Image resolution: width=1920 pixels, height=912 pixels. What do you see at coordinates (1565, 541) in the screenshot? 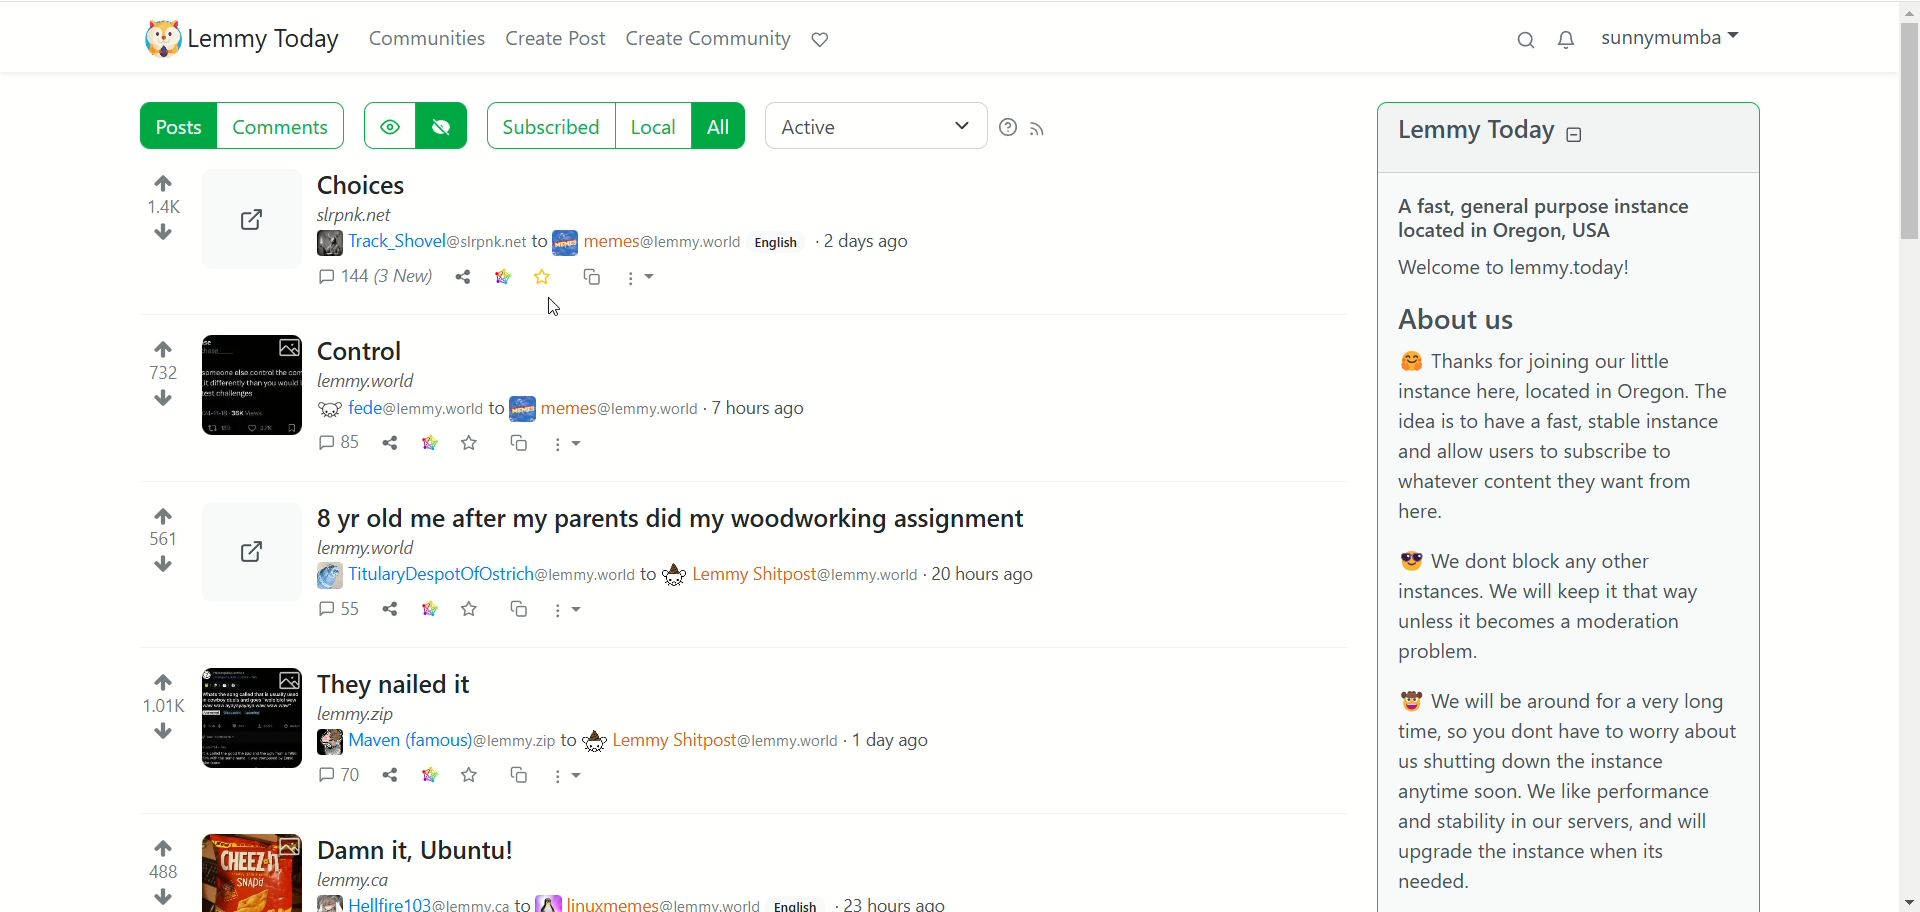
I see `A brief about Lemmy Today` at bounding box center [1565, 541].